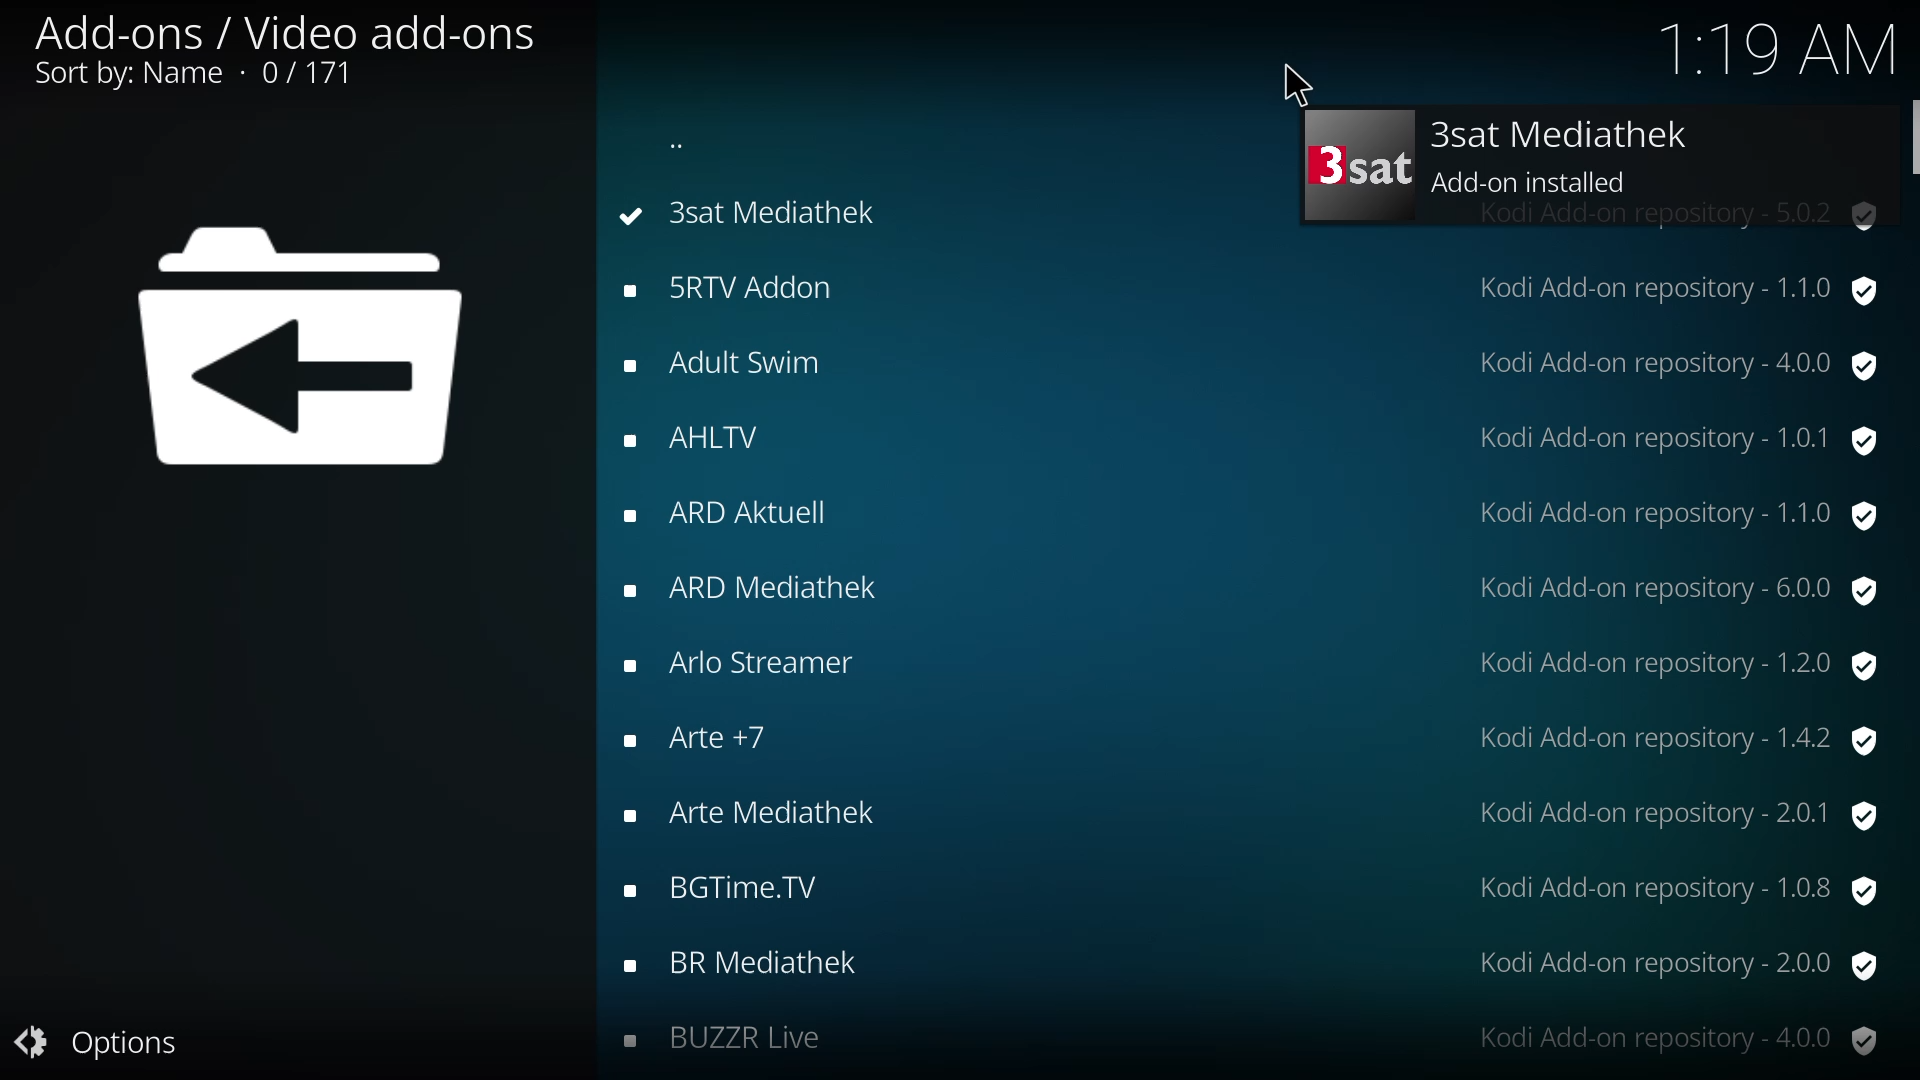 This screenshot has height=1080, width=1920. Describe the element at coordinates (1674, 814) in the screenshot. I see `version` at that location.